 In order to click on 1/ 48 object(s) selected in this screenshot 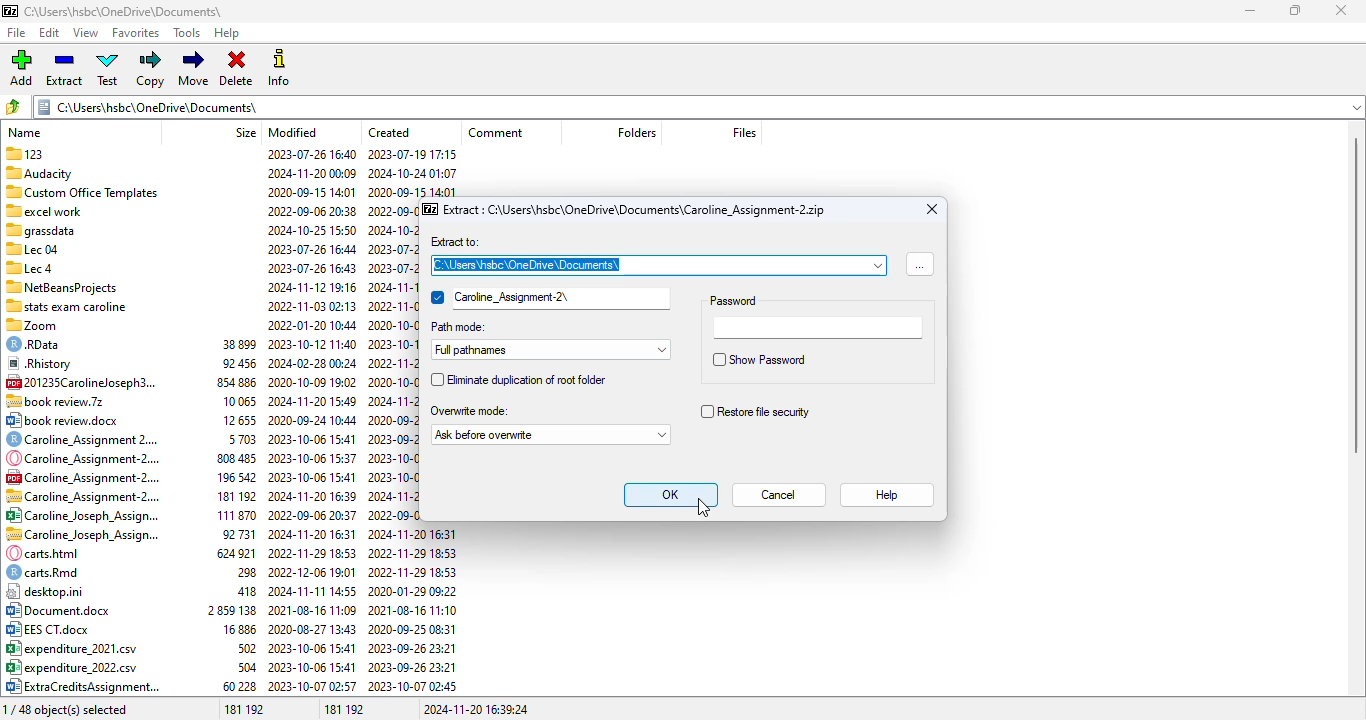, I will do `click(71, 709)`.